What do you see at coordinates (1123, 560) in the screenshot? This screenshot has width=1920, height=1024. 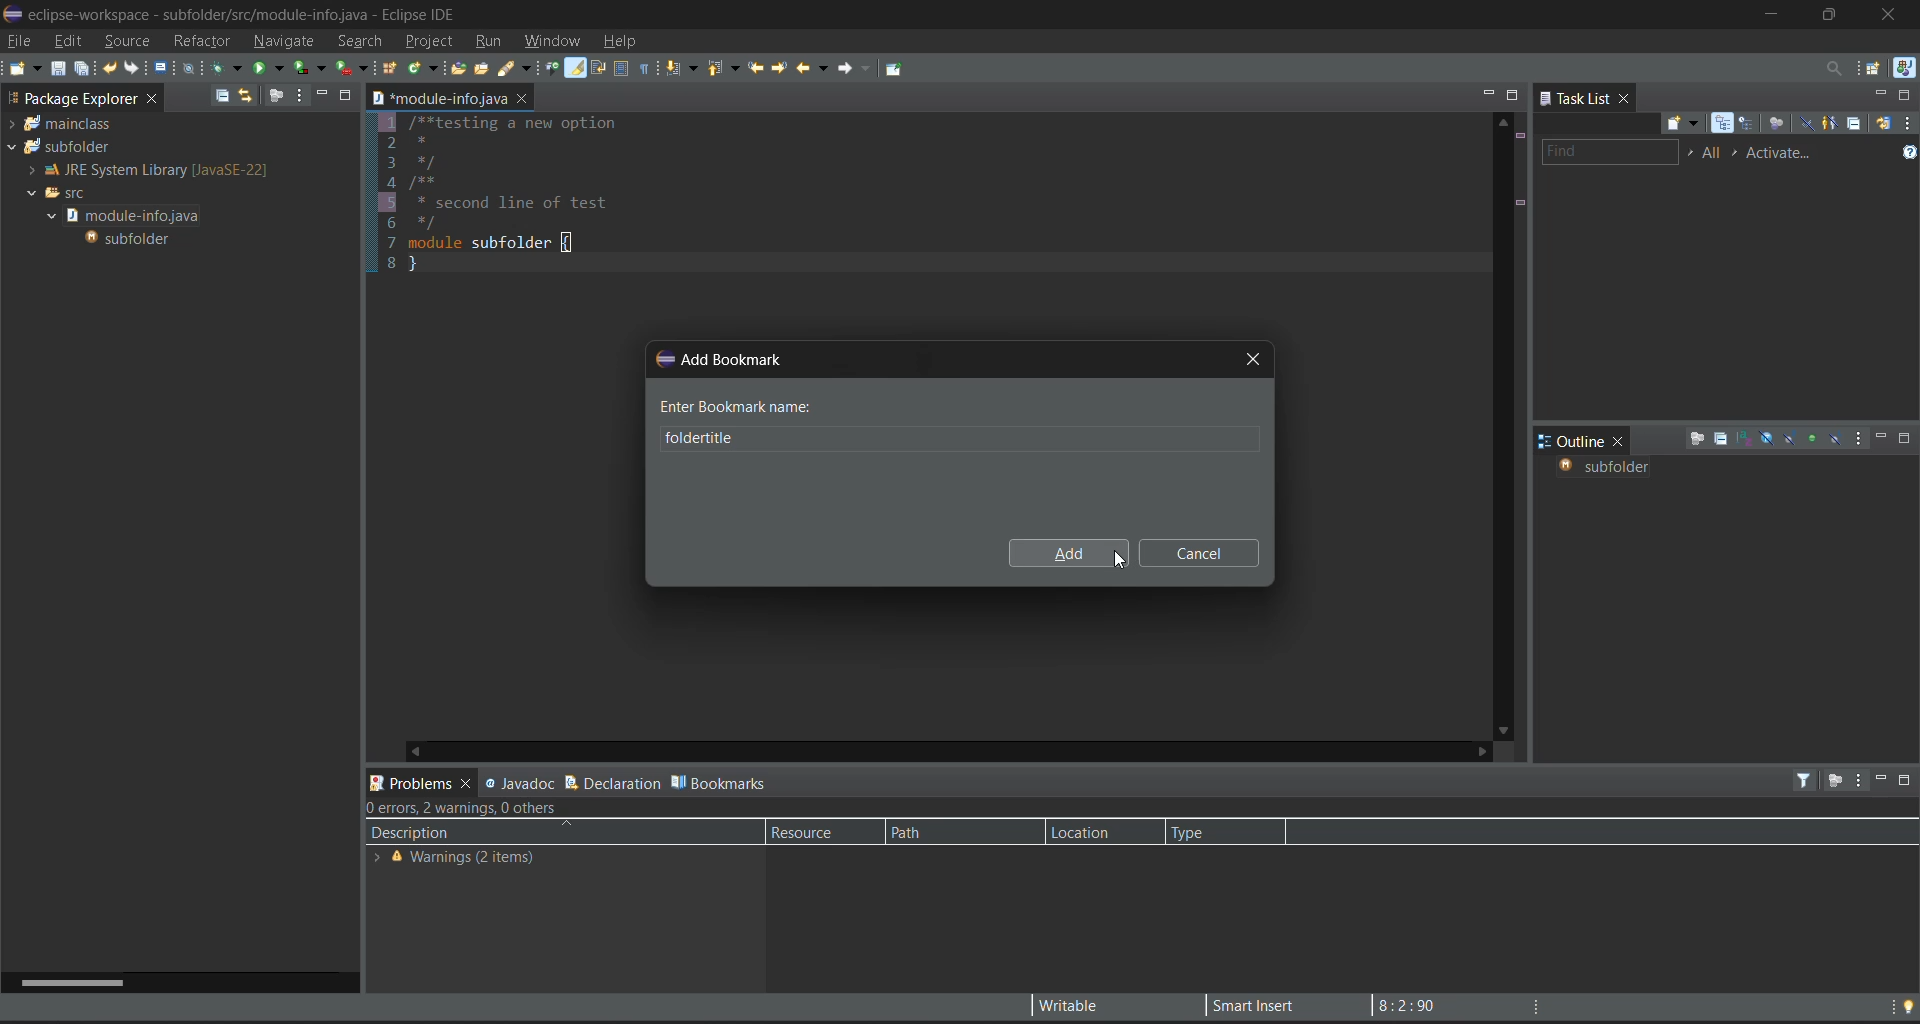 I see `cursor` at bounding box center [1123, 560].